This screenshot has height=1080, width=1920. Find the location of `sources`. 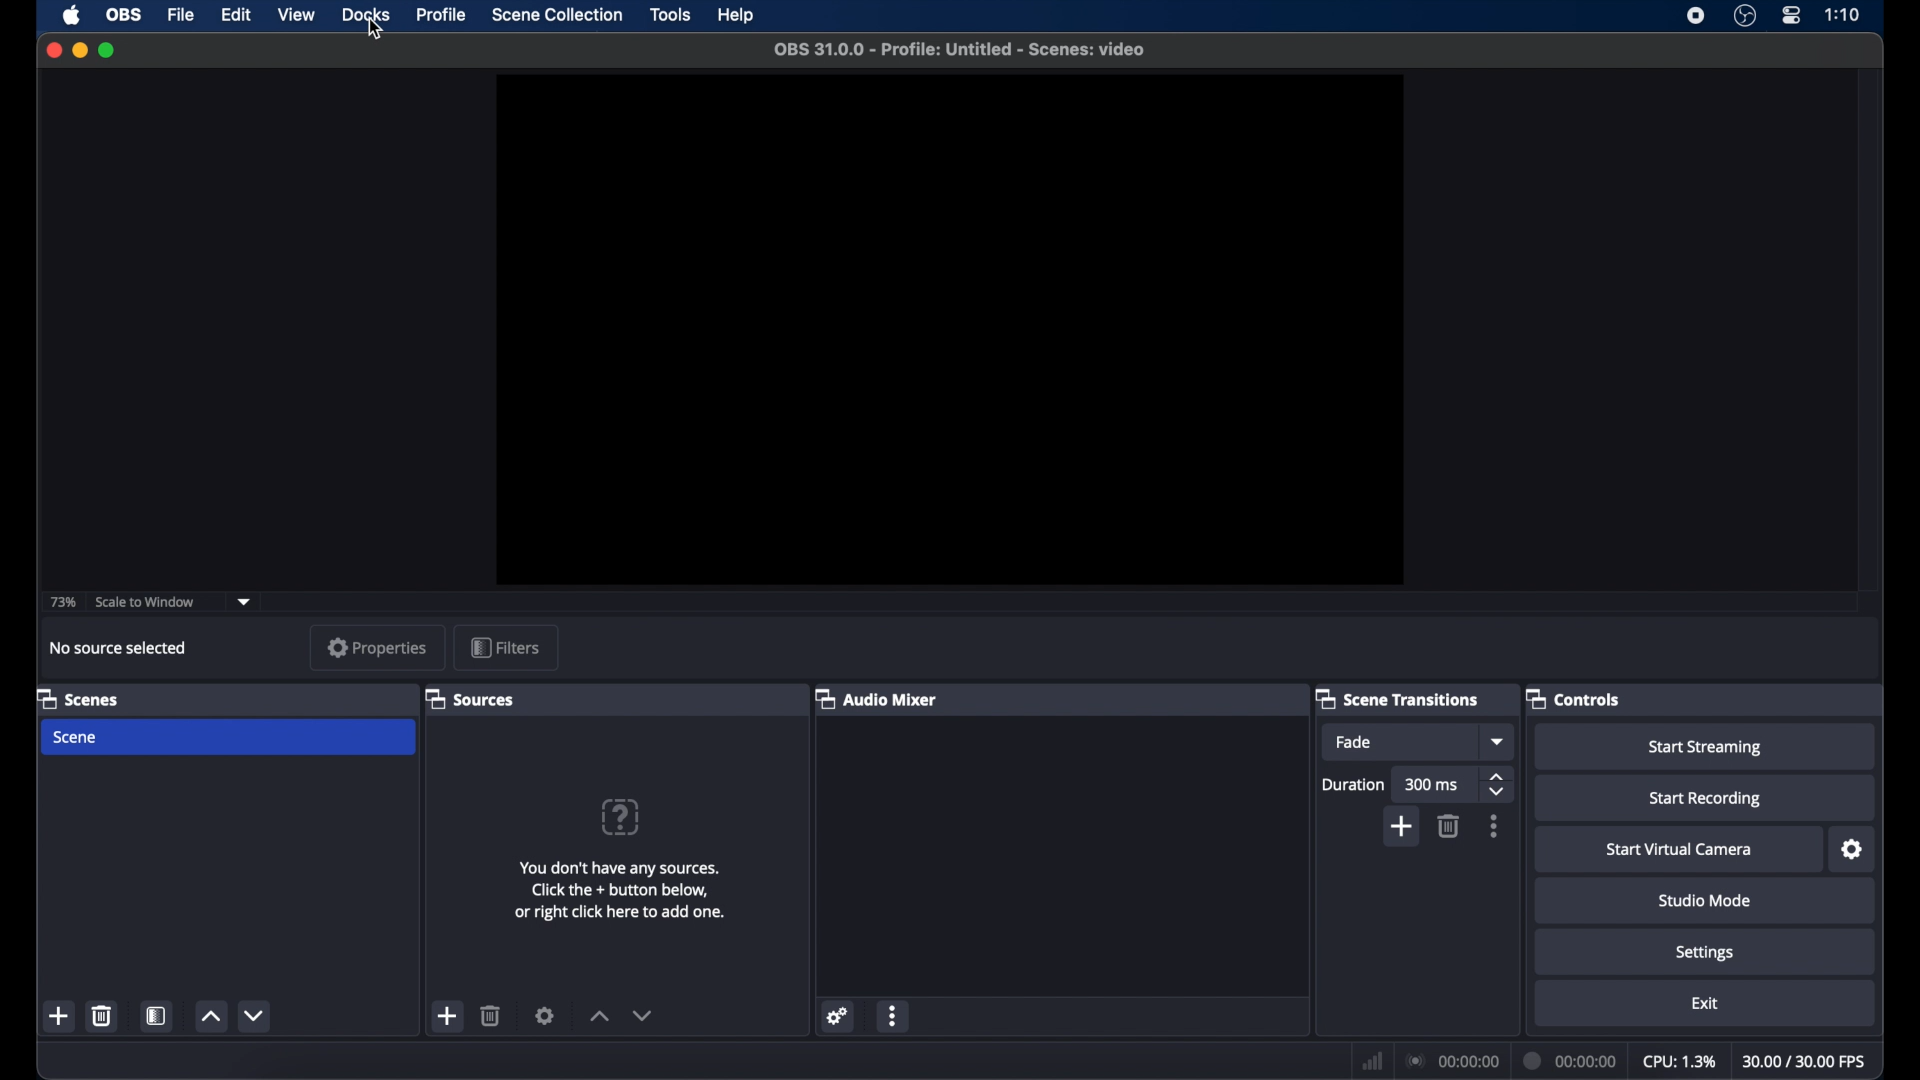

sources is located at coordinates (472, 698).